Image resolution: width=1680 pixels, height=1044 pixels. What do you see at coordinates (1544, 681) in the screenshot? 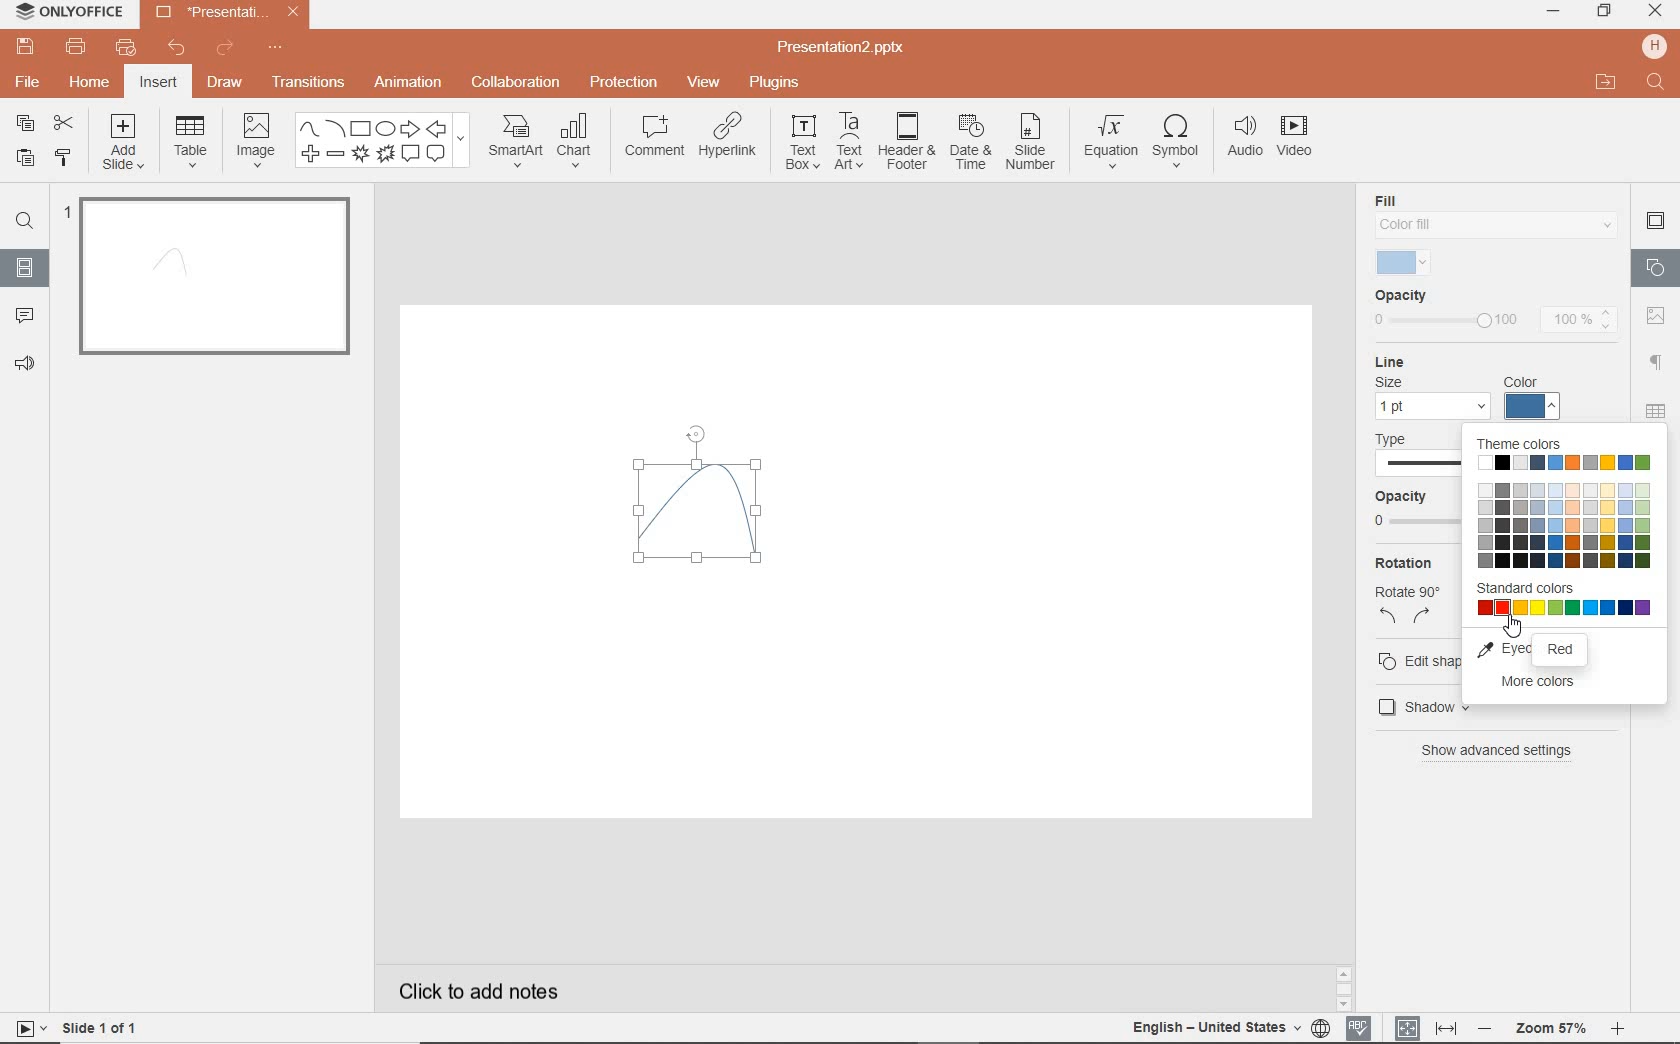
I see `more colors` at bounding box center [1544, 681].